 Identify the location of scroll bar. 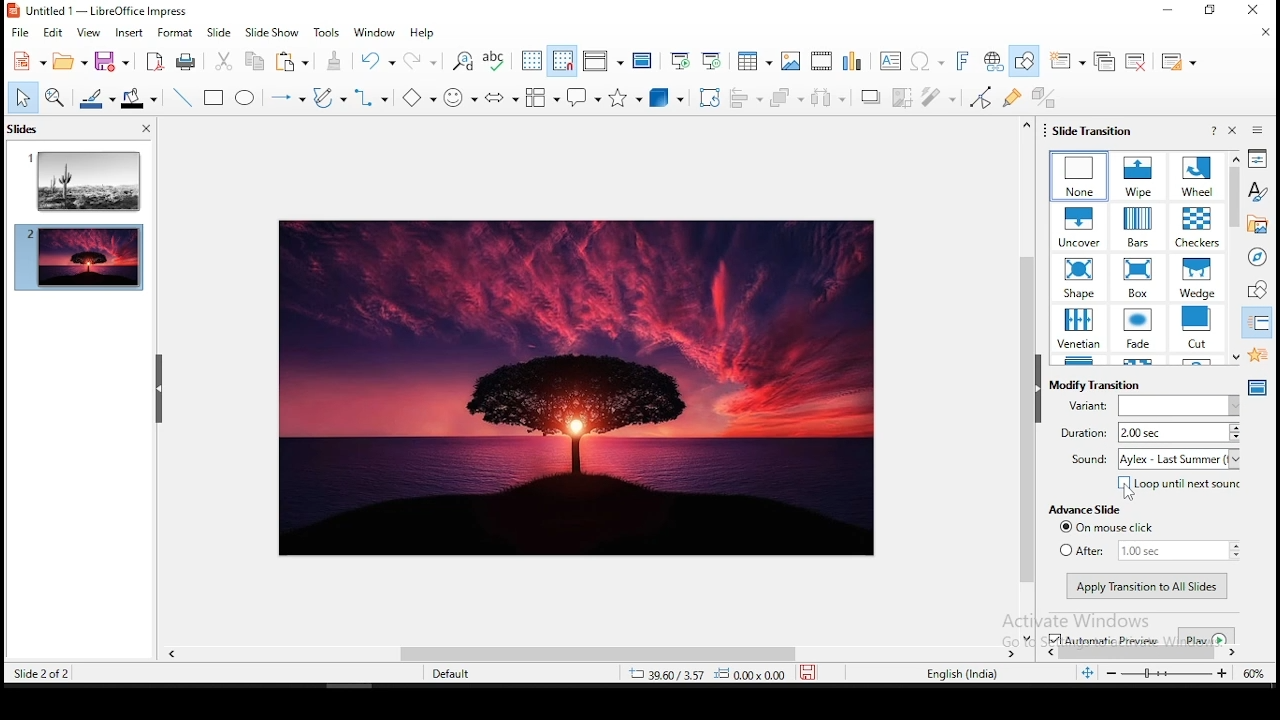
(1025, 380).